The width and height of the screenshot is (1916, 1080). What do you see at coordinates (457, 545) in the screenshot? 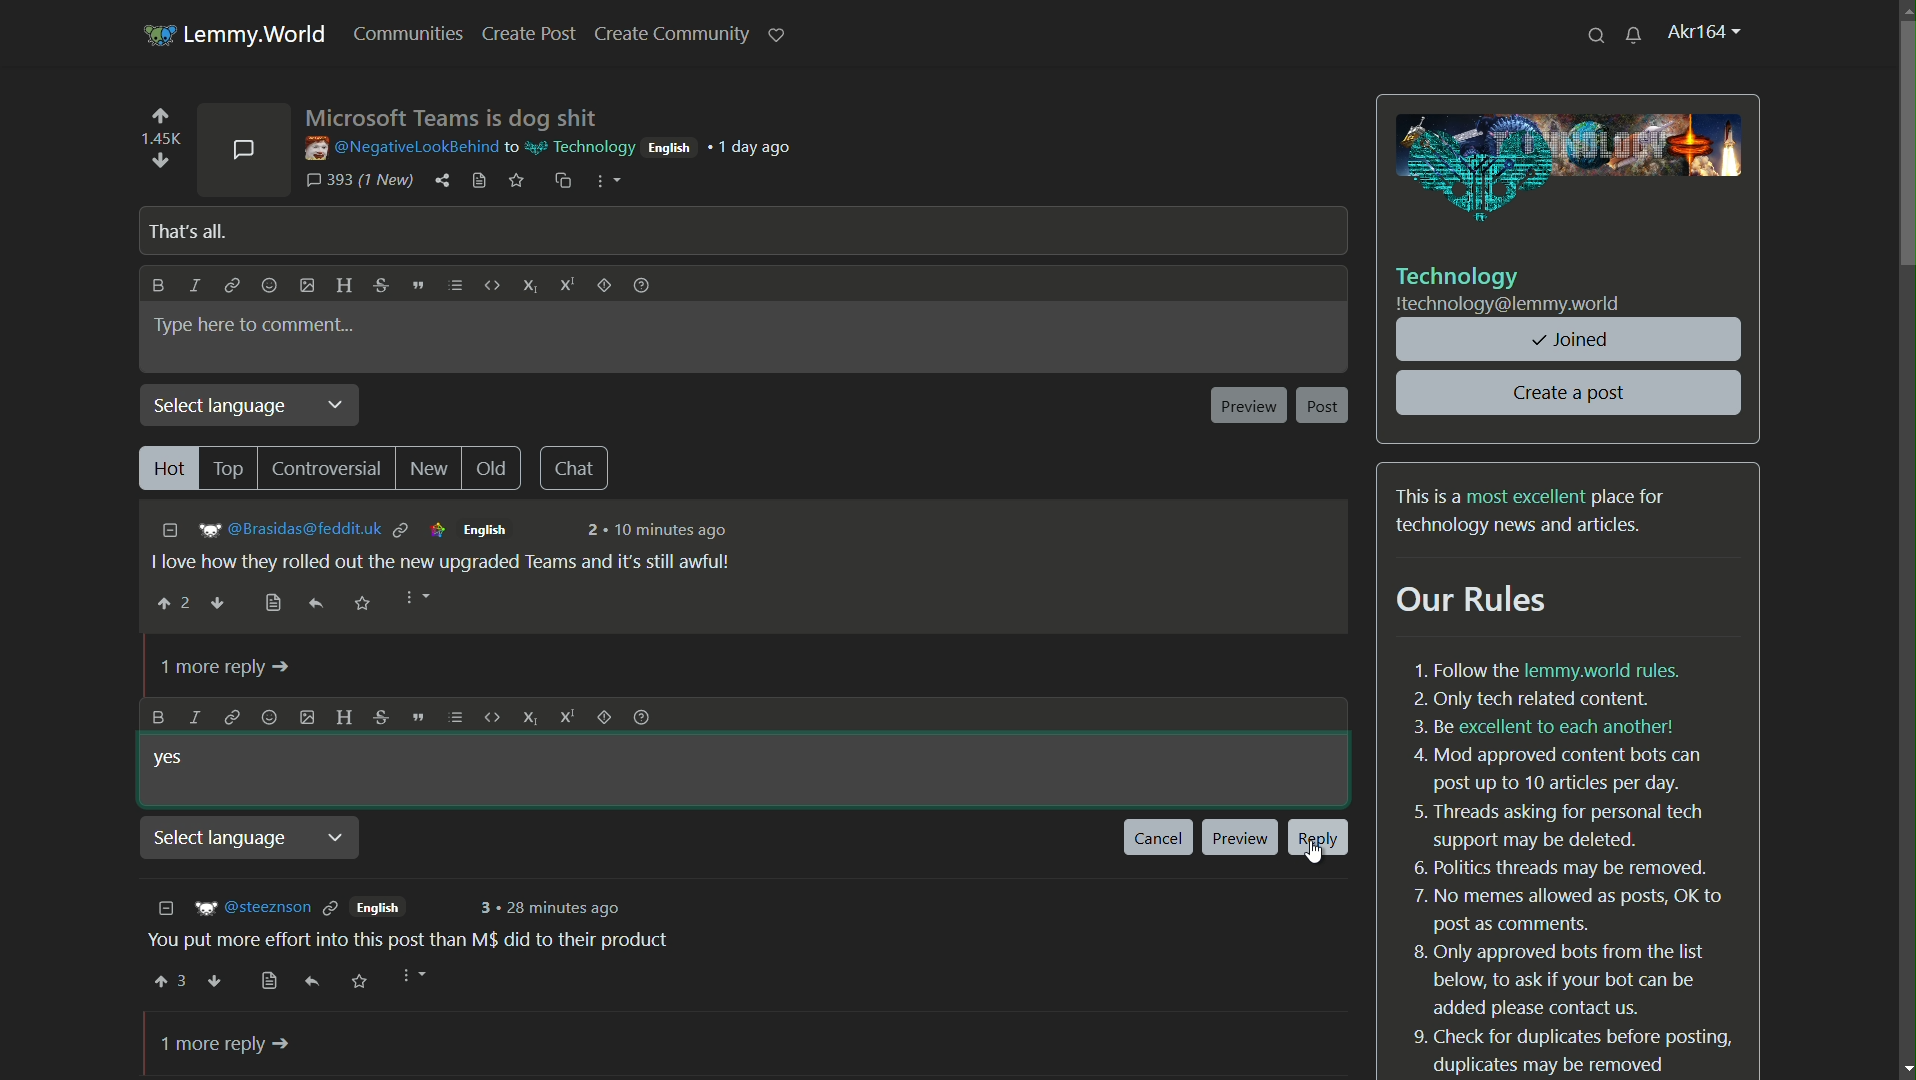
I see `comment-1` at bounding box center [457, 545].